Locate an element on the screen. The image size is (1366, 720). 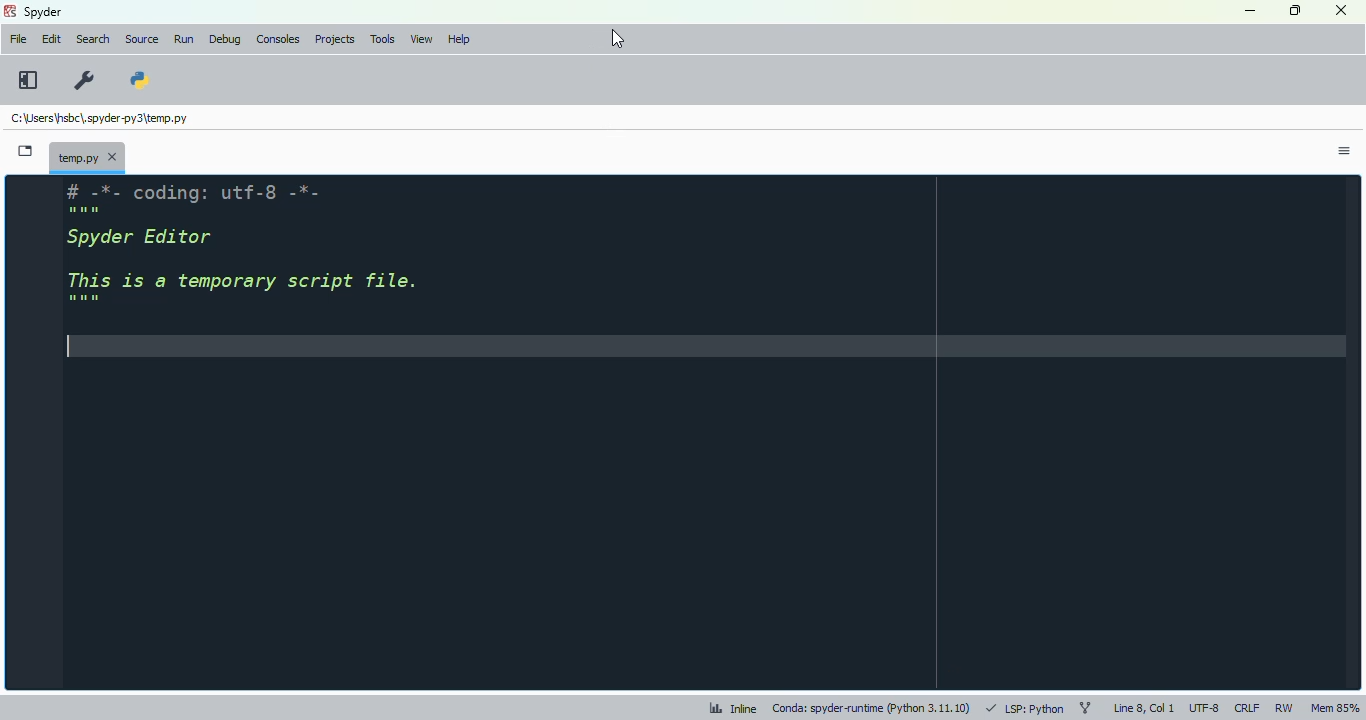
browse tabs is located at coordinates (26, 151).